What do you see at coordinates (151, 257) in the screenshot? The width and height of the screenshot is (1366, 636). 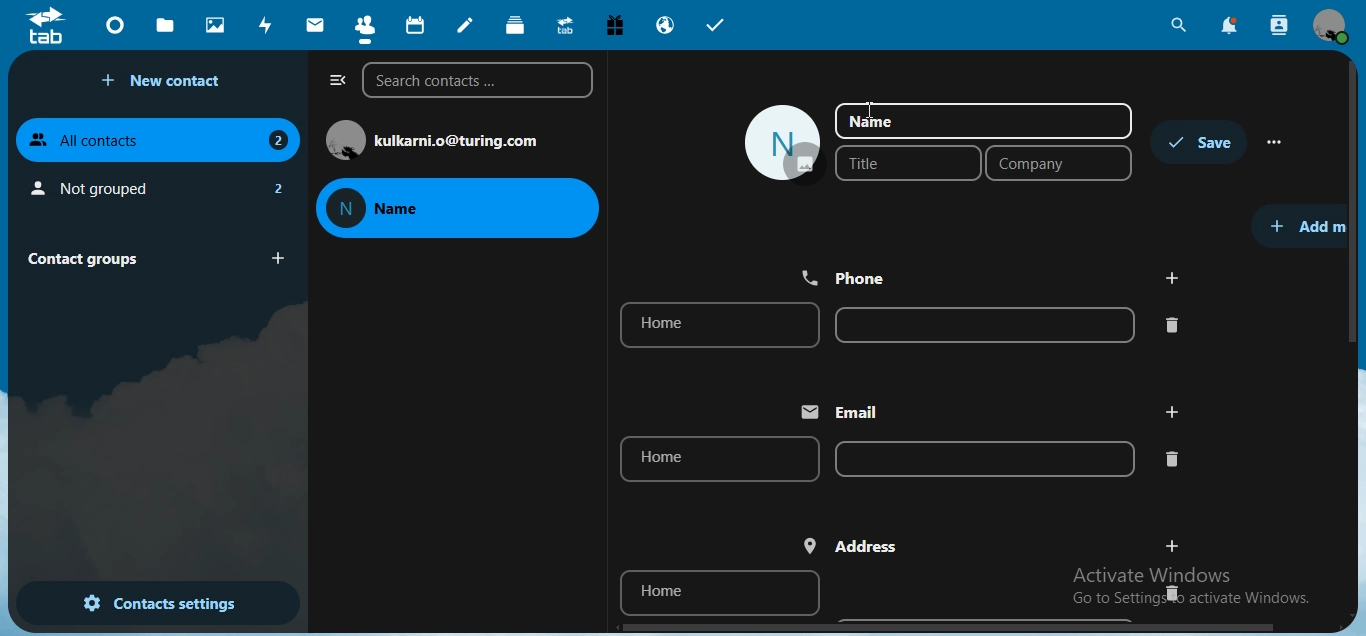 I see `contact groups` at bounding box center [151, 257].